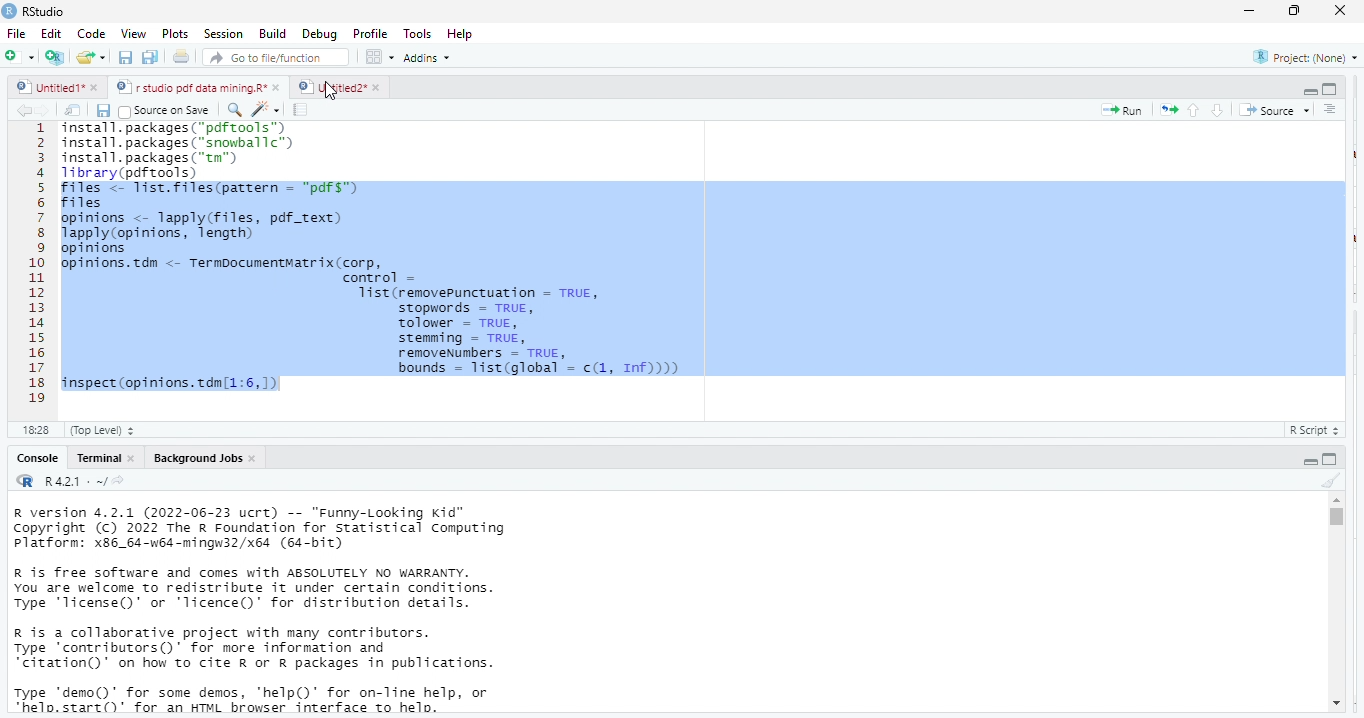 The image size is (1364, 718). What do you see at coordinates (303, 110) in the screenshot?
I see `compile report` at bounding box center [303, 110].